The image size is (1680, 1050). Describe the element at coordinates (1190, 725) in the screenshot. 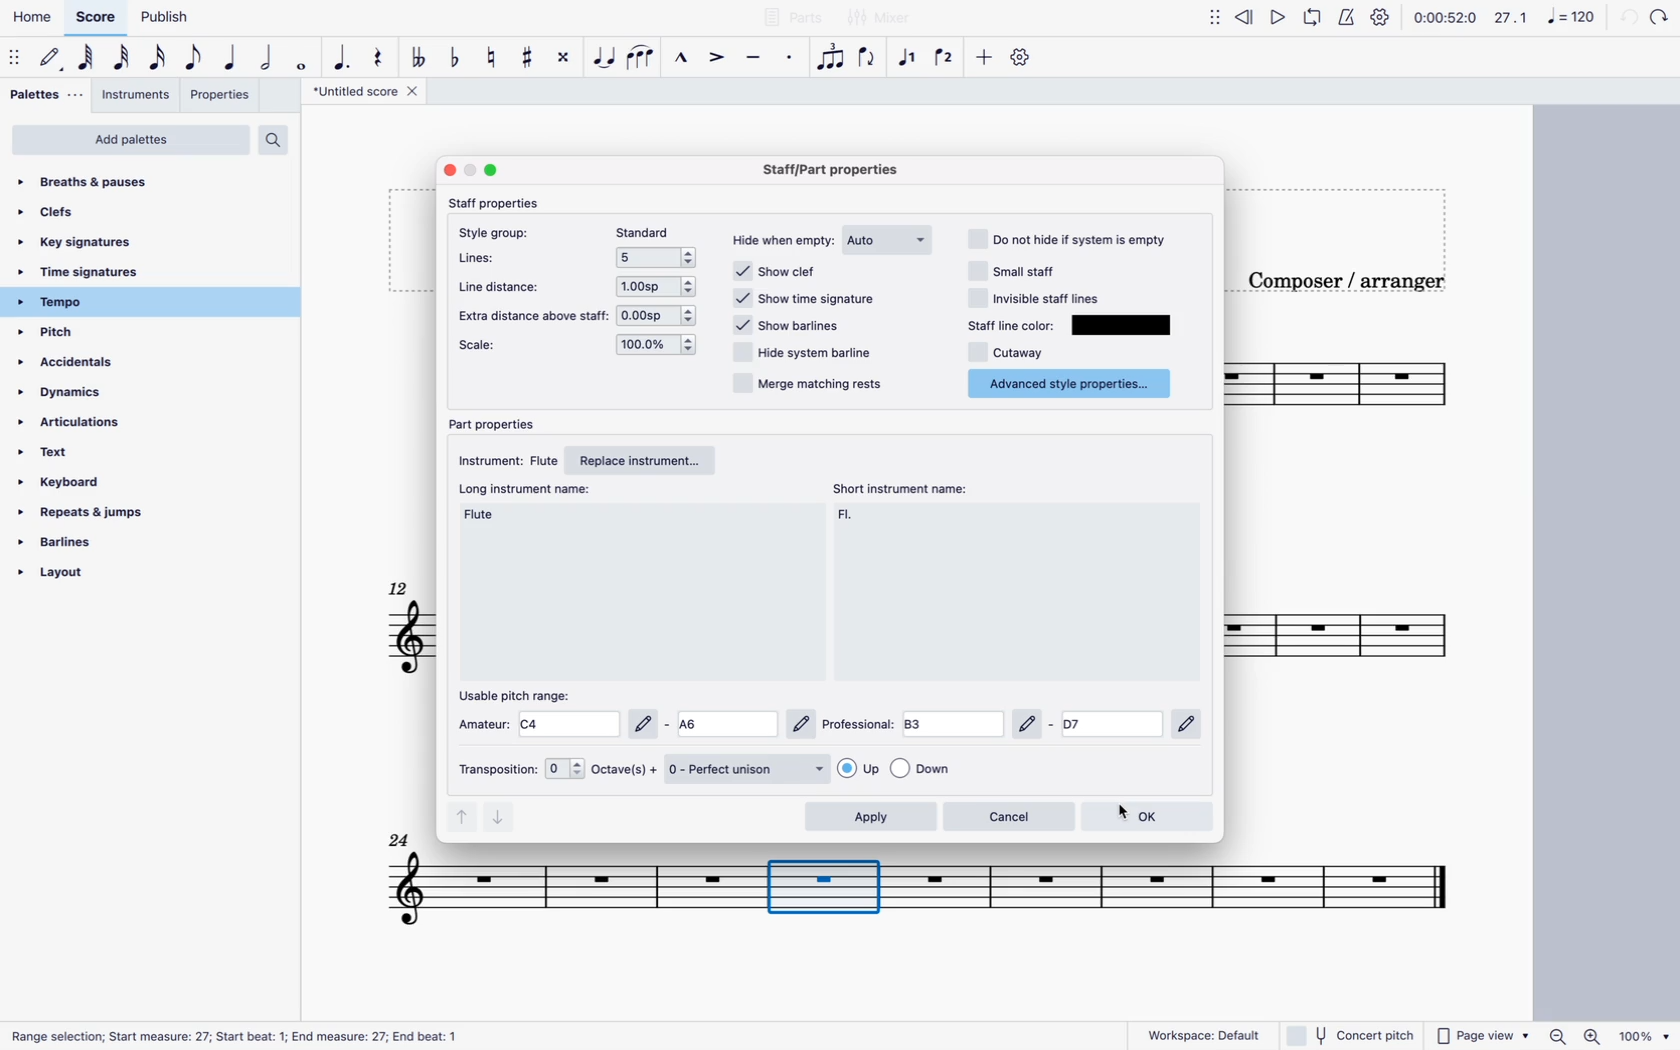

I see `` at that location.